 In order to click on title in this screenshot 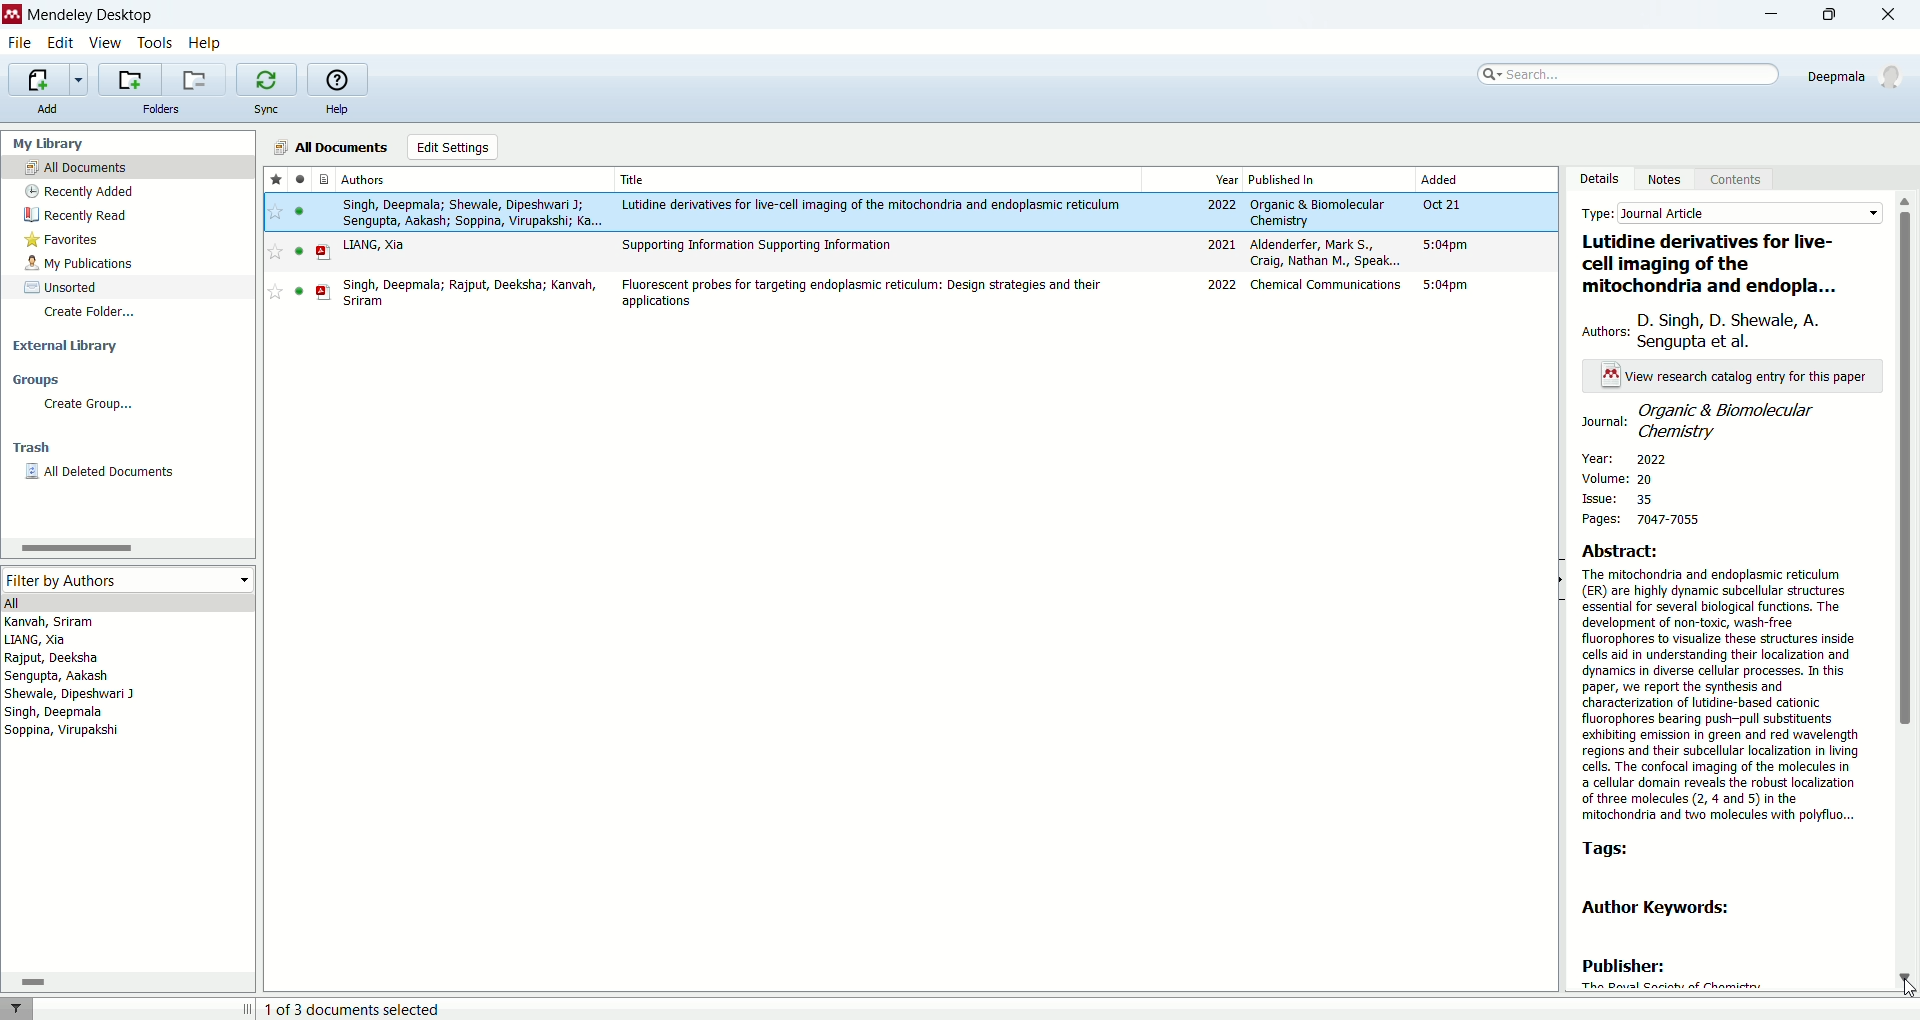, I will do `click(635, 179)`.